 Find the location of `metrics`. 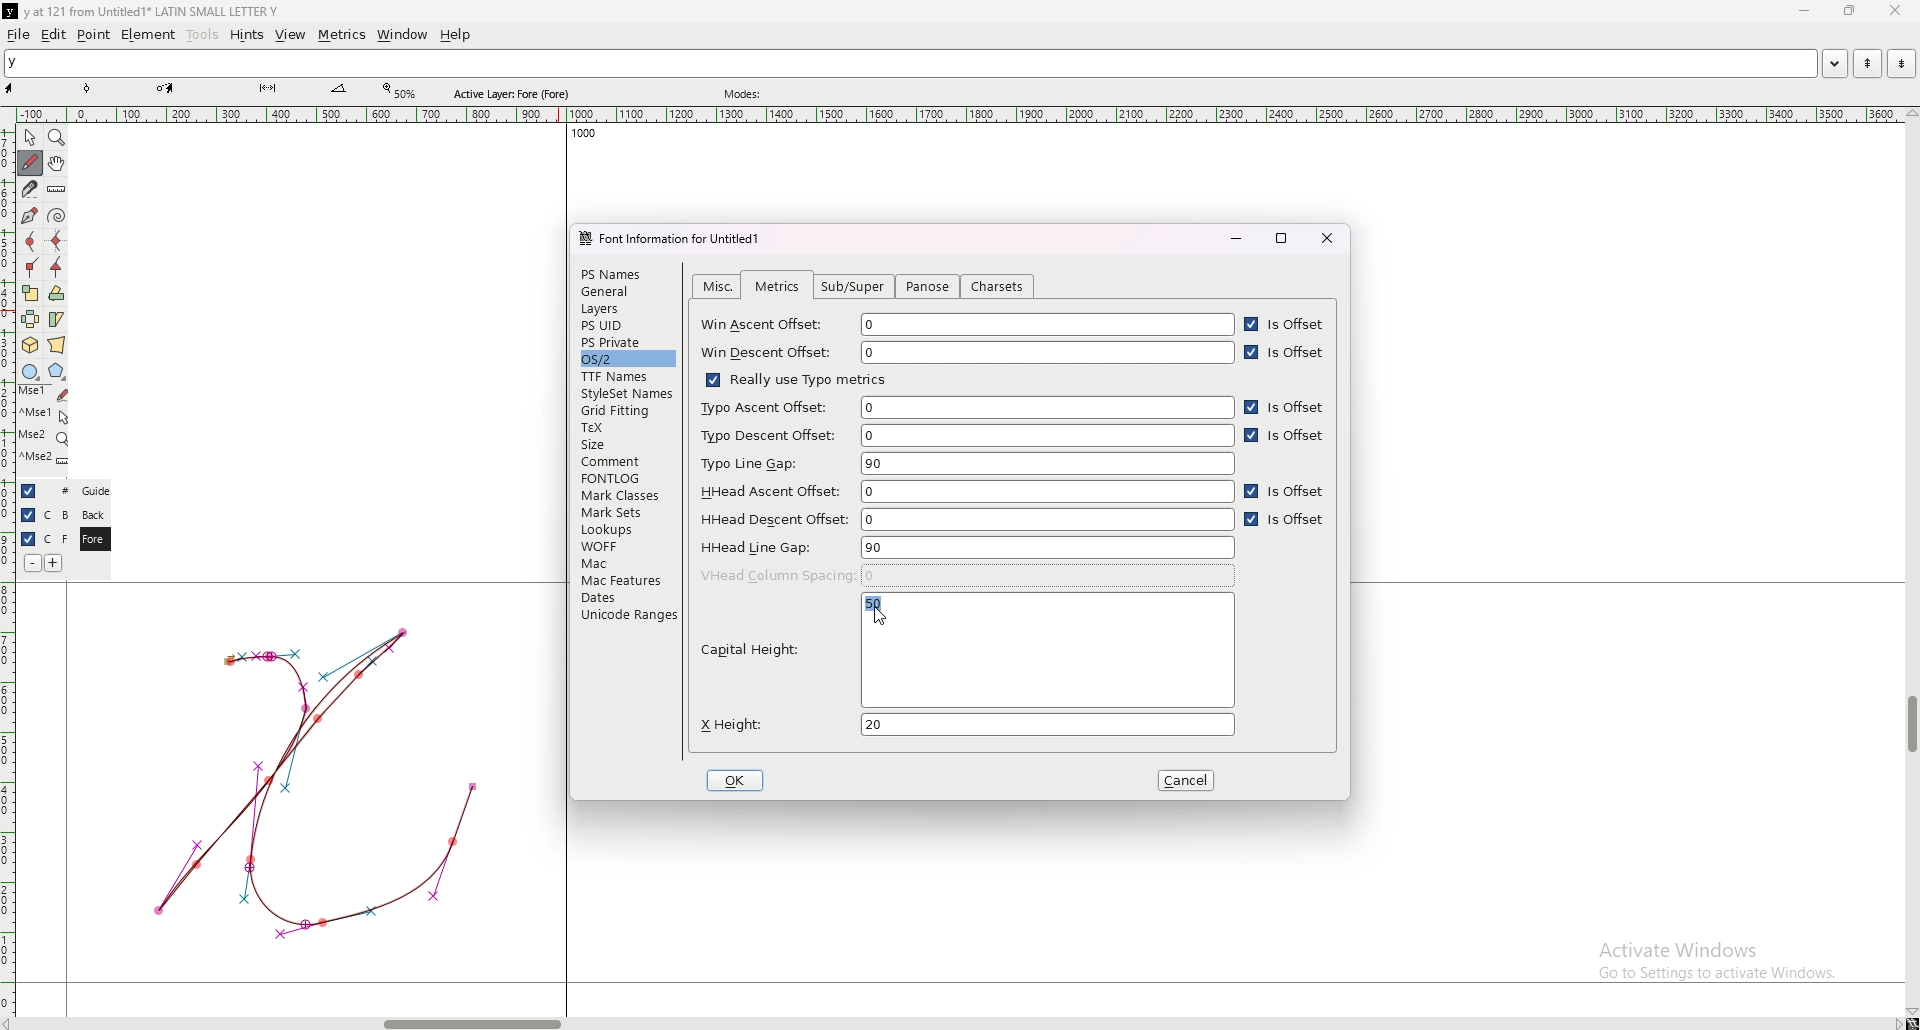

metrics is located at coordinates (341, 35).